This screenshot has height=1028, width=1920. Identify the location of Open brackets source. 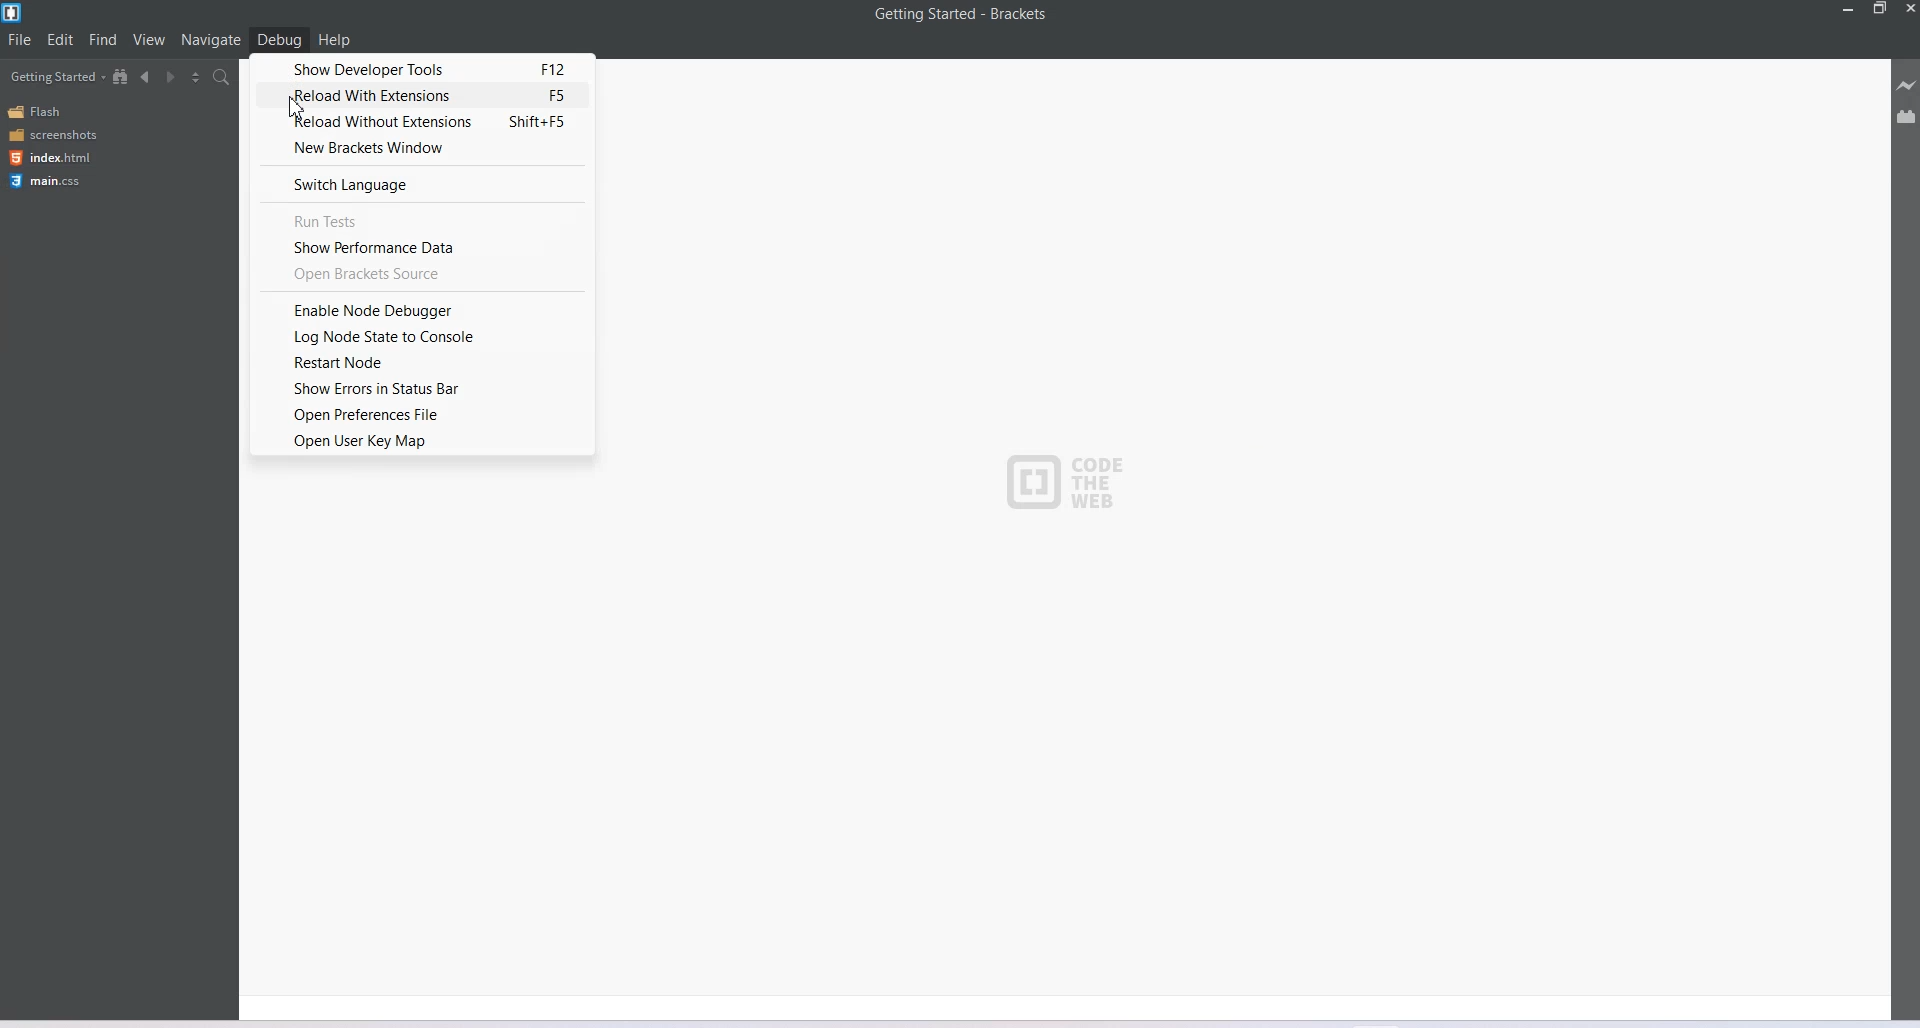
(420, 276).